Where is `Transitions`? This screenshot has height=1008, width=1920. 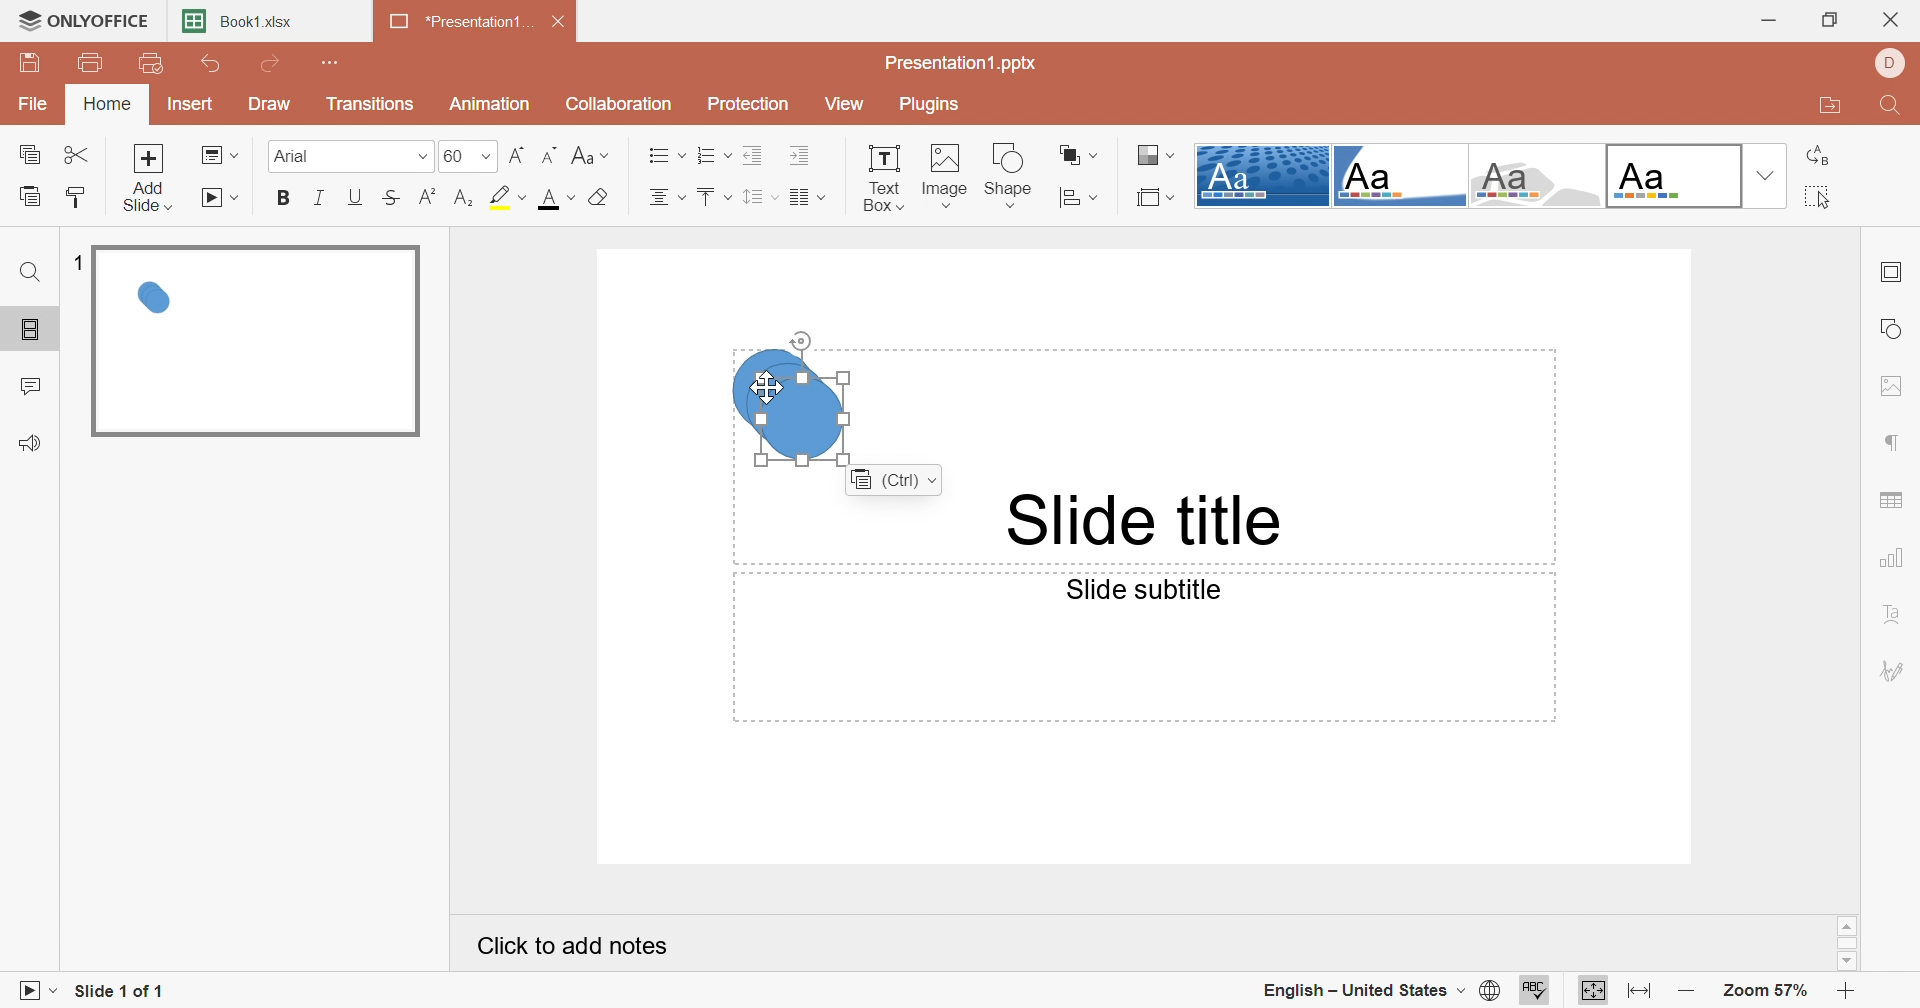 Transitions is located at coordinates (376, 107).